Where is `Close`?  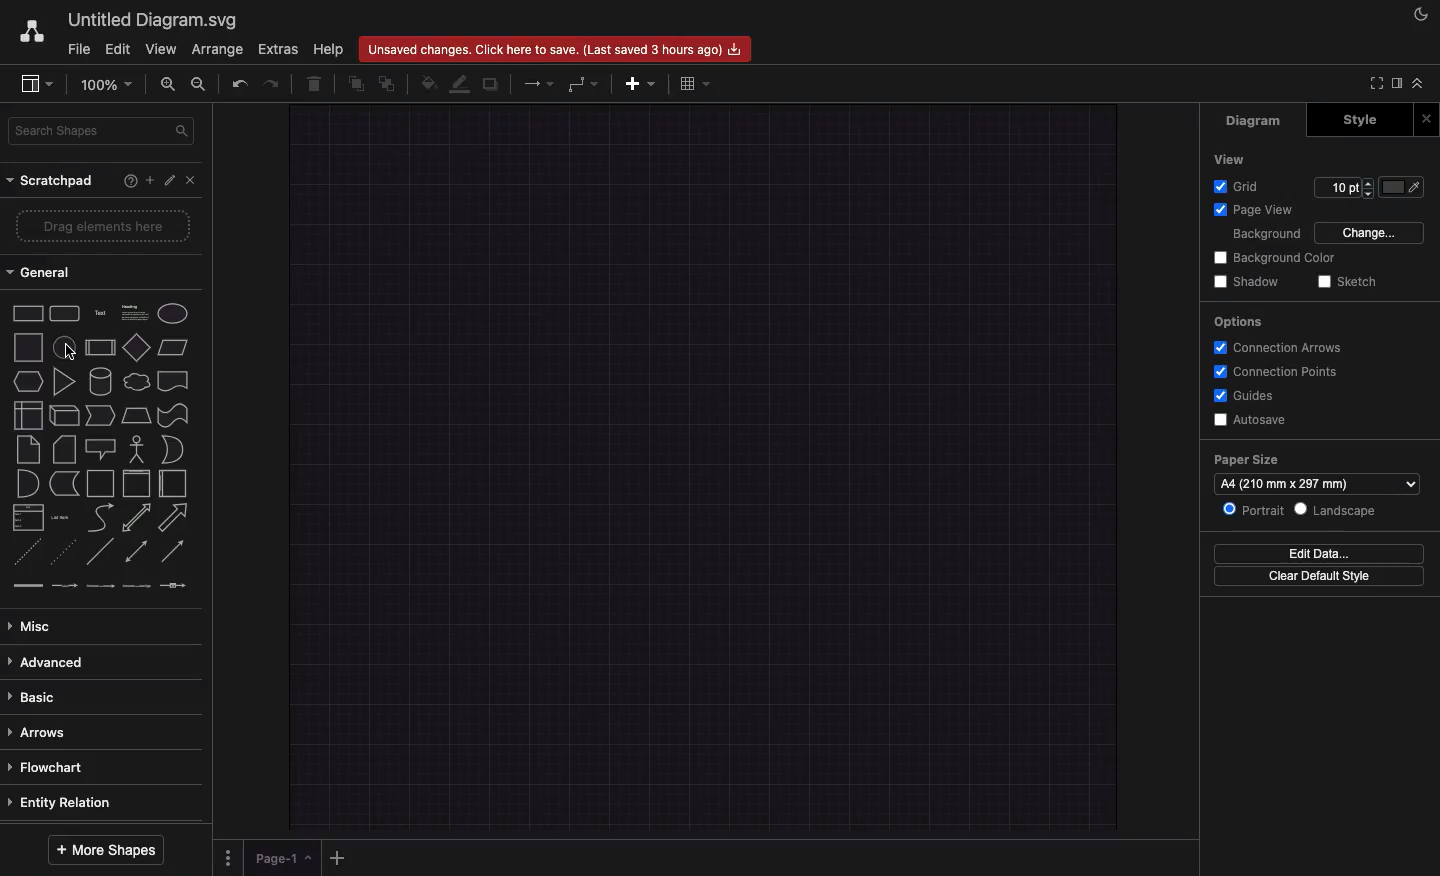 Close is located at coordinates (1427, 117).